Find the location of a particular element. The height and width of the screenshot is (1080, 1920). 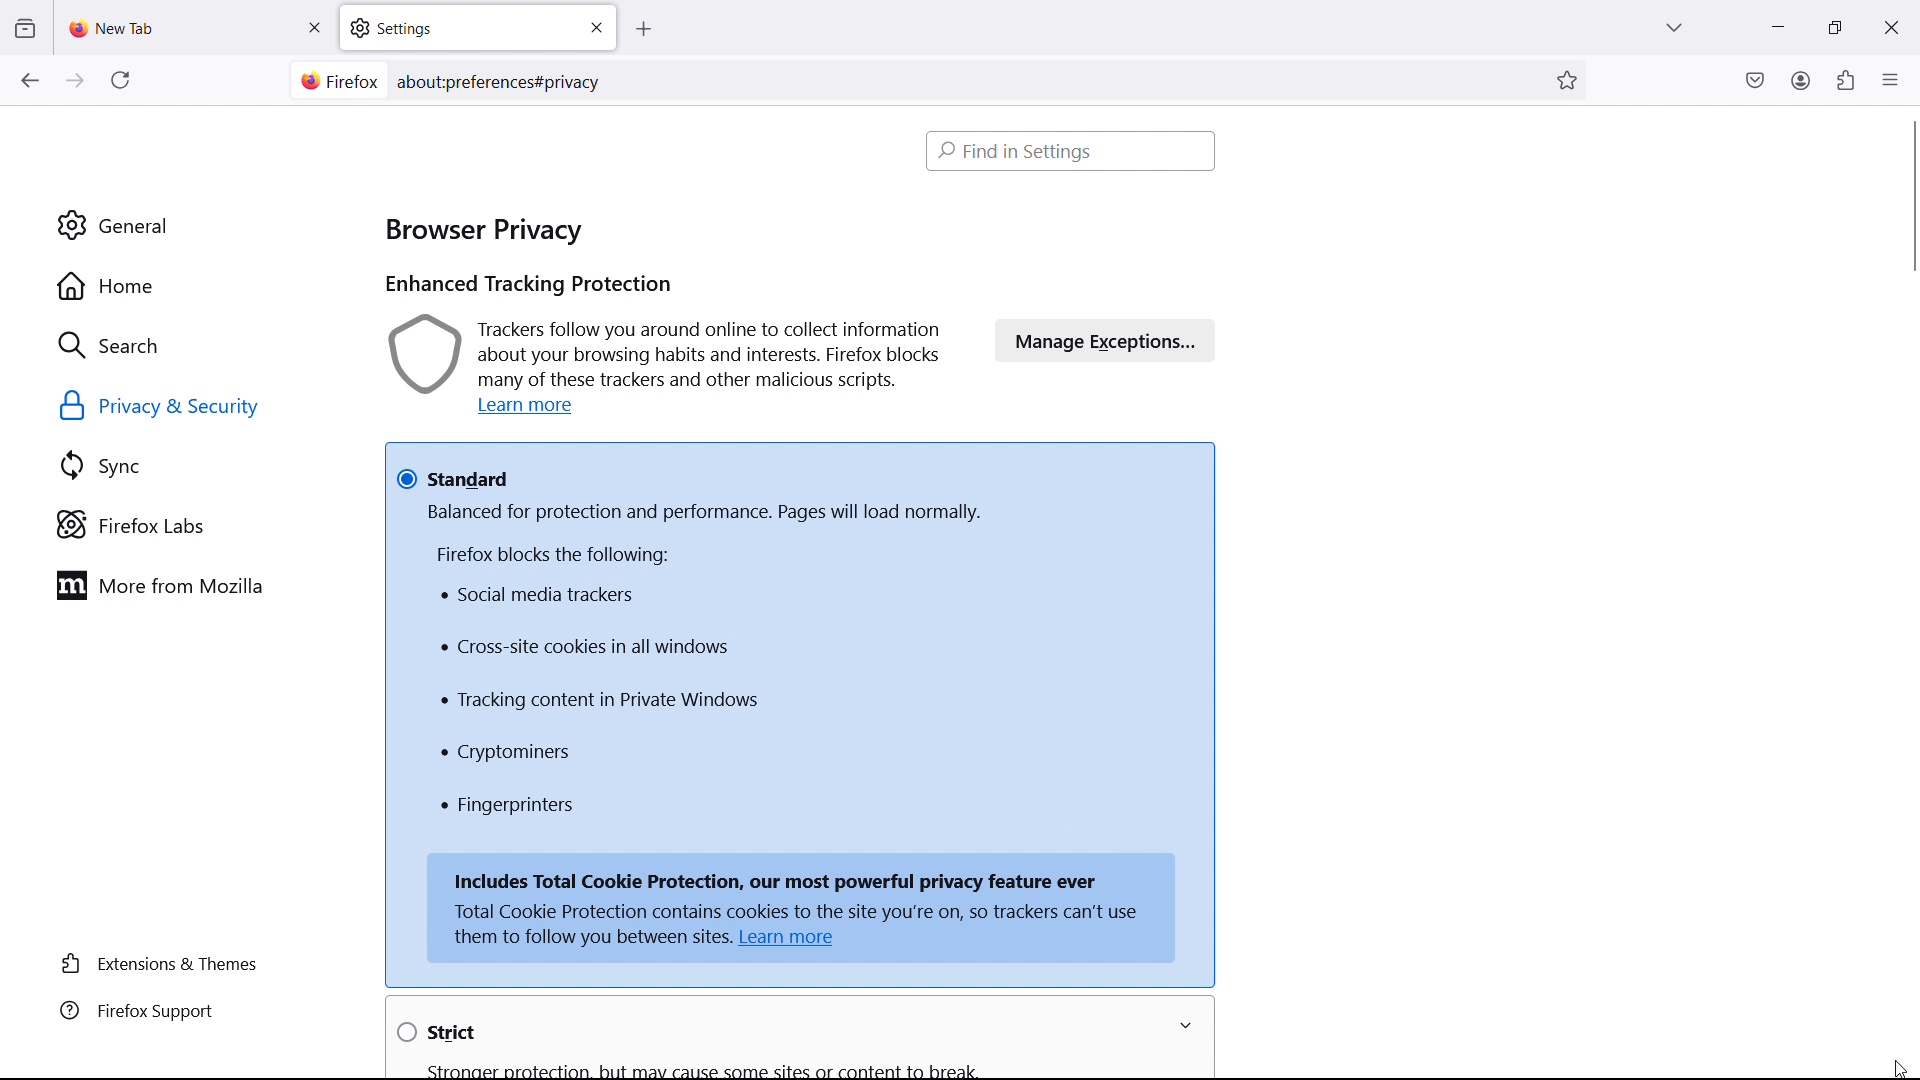

privacy and security option selected is located at coordinates (183, 408).